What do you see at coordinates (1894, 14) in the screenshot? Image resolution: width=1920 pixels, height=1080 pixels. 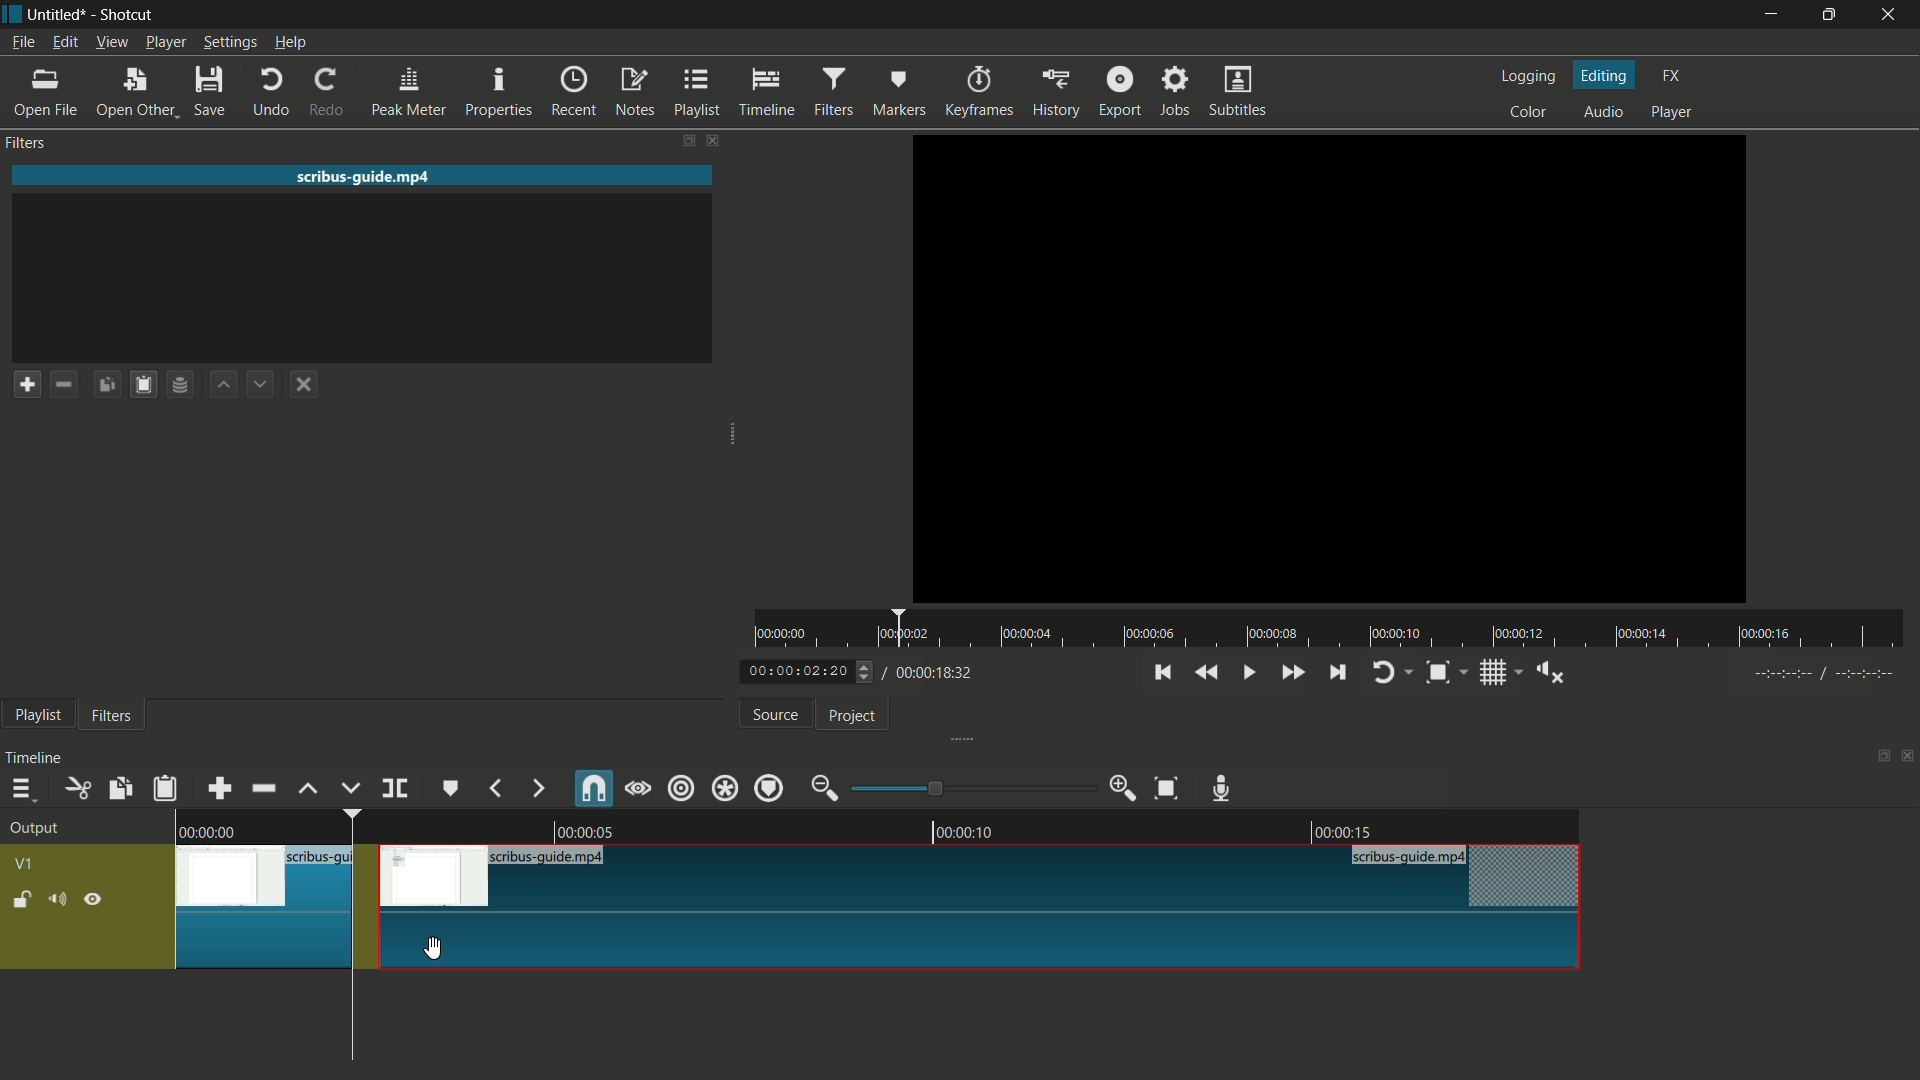 I see `close app` at bounding box center [1894, 14].